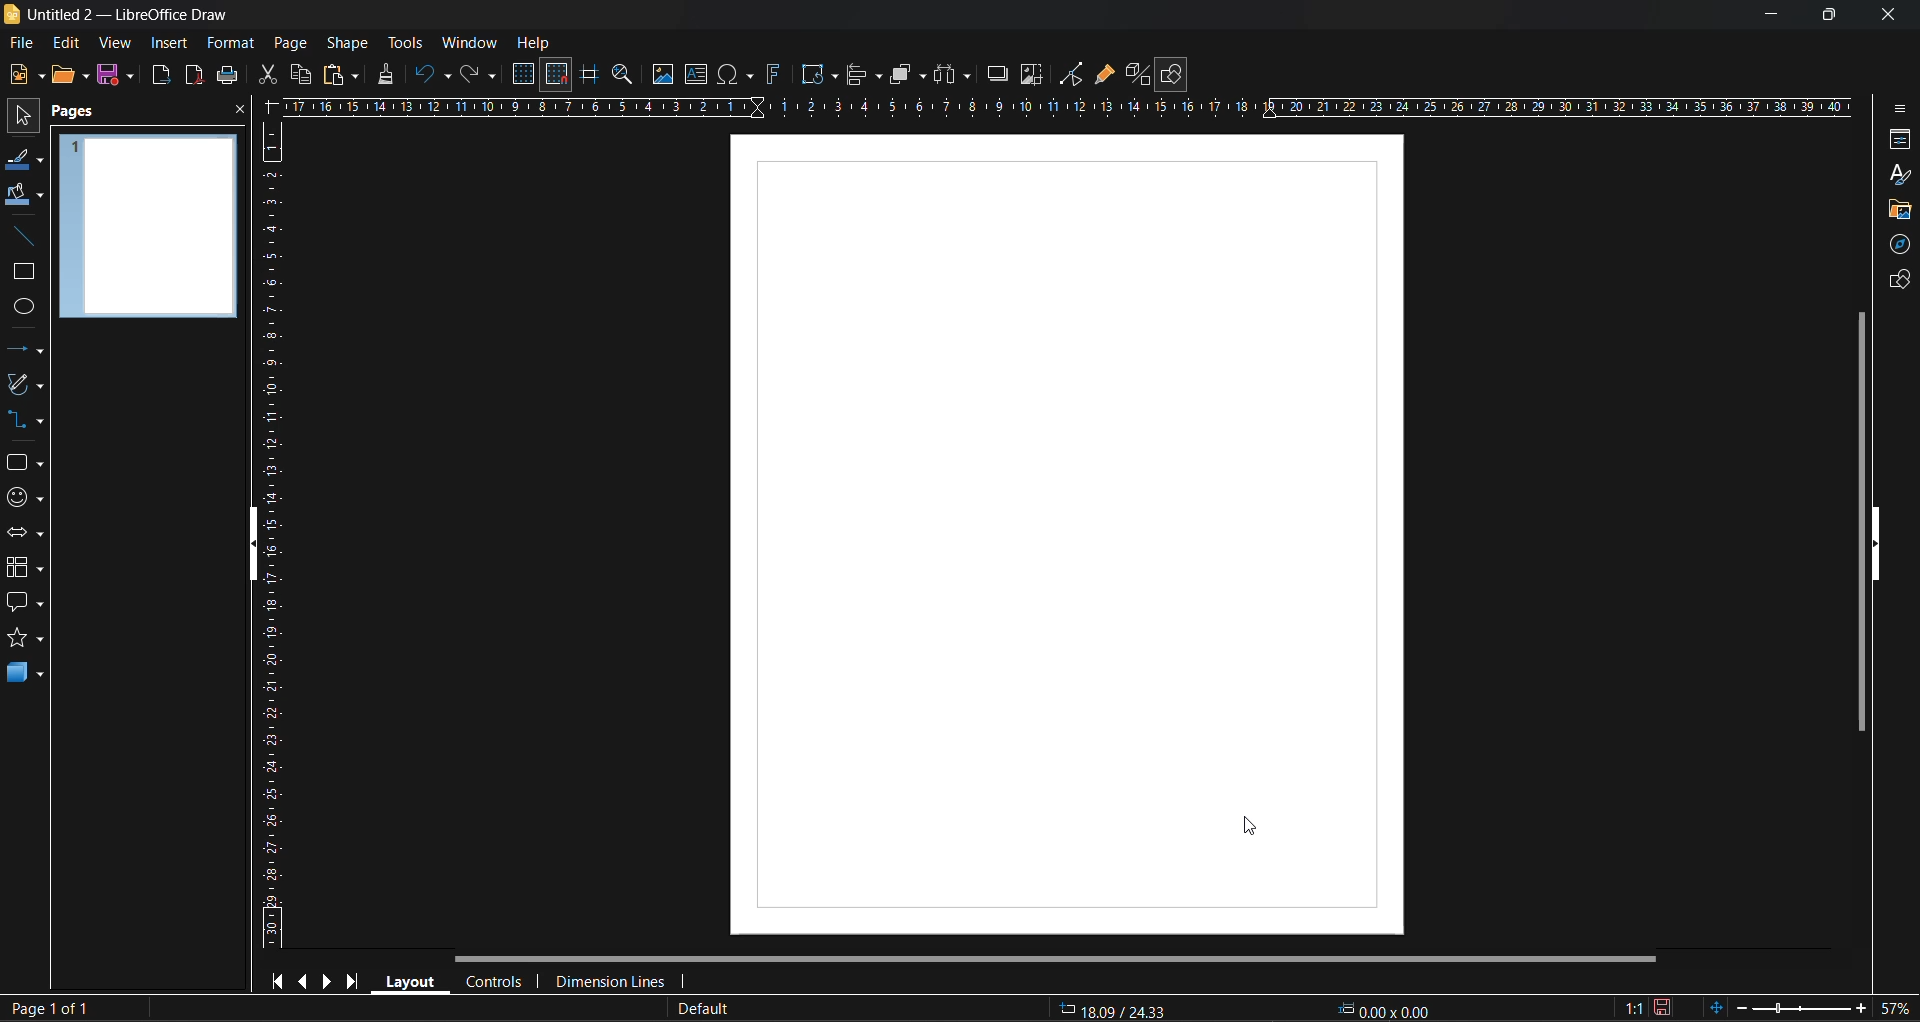 The width and height of the screenshot is (1920, 1022). What do you see at coordinates (500, 982) in the screenshot?
I see `controls` at bounding box center [500, 982].